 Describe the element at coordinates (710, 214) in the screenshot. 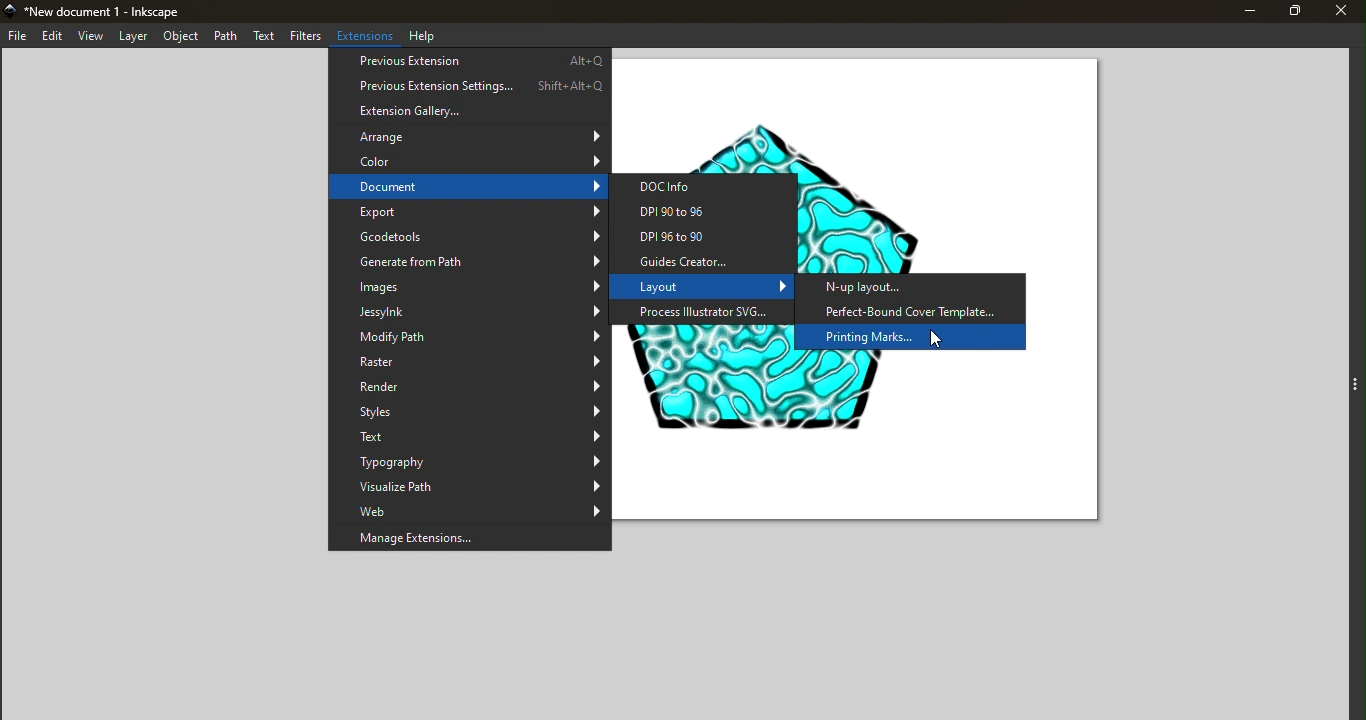

I see `DPI 90 to 96` at that location.